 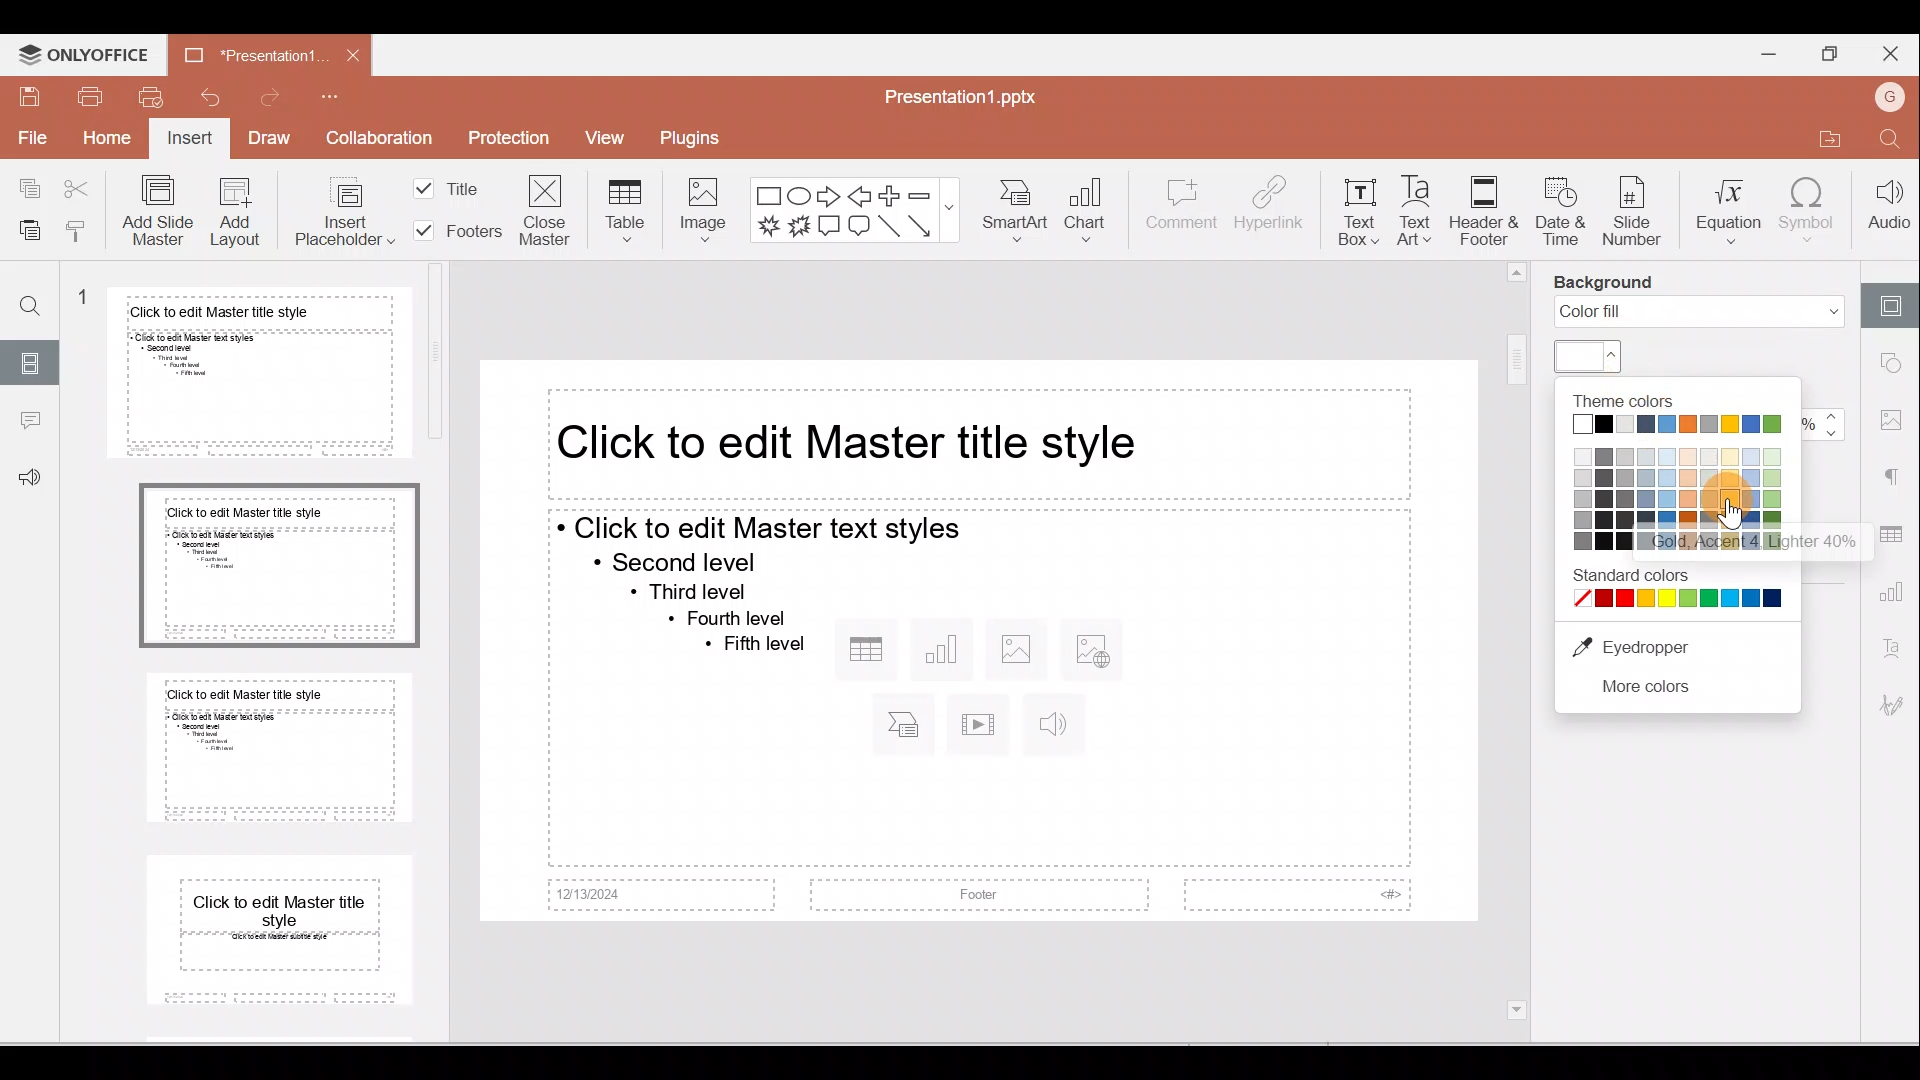 What do you see at coordinates (1897, 365) in the screenshot?
I see `Shape settings` at bounding box center [1897, 365].